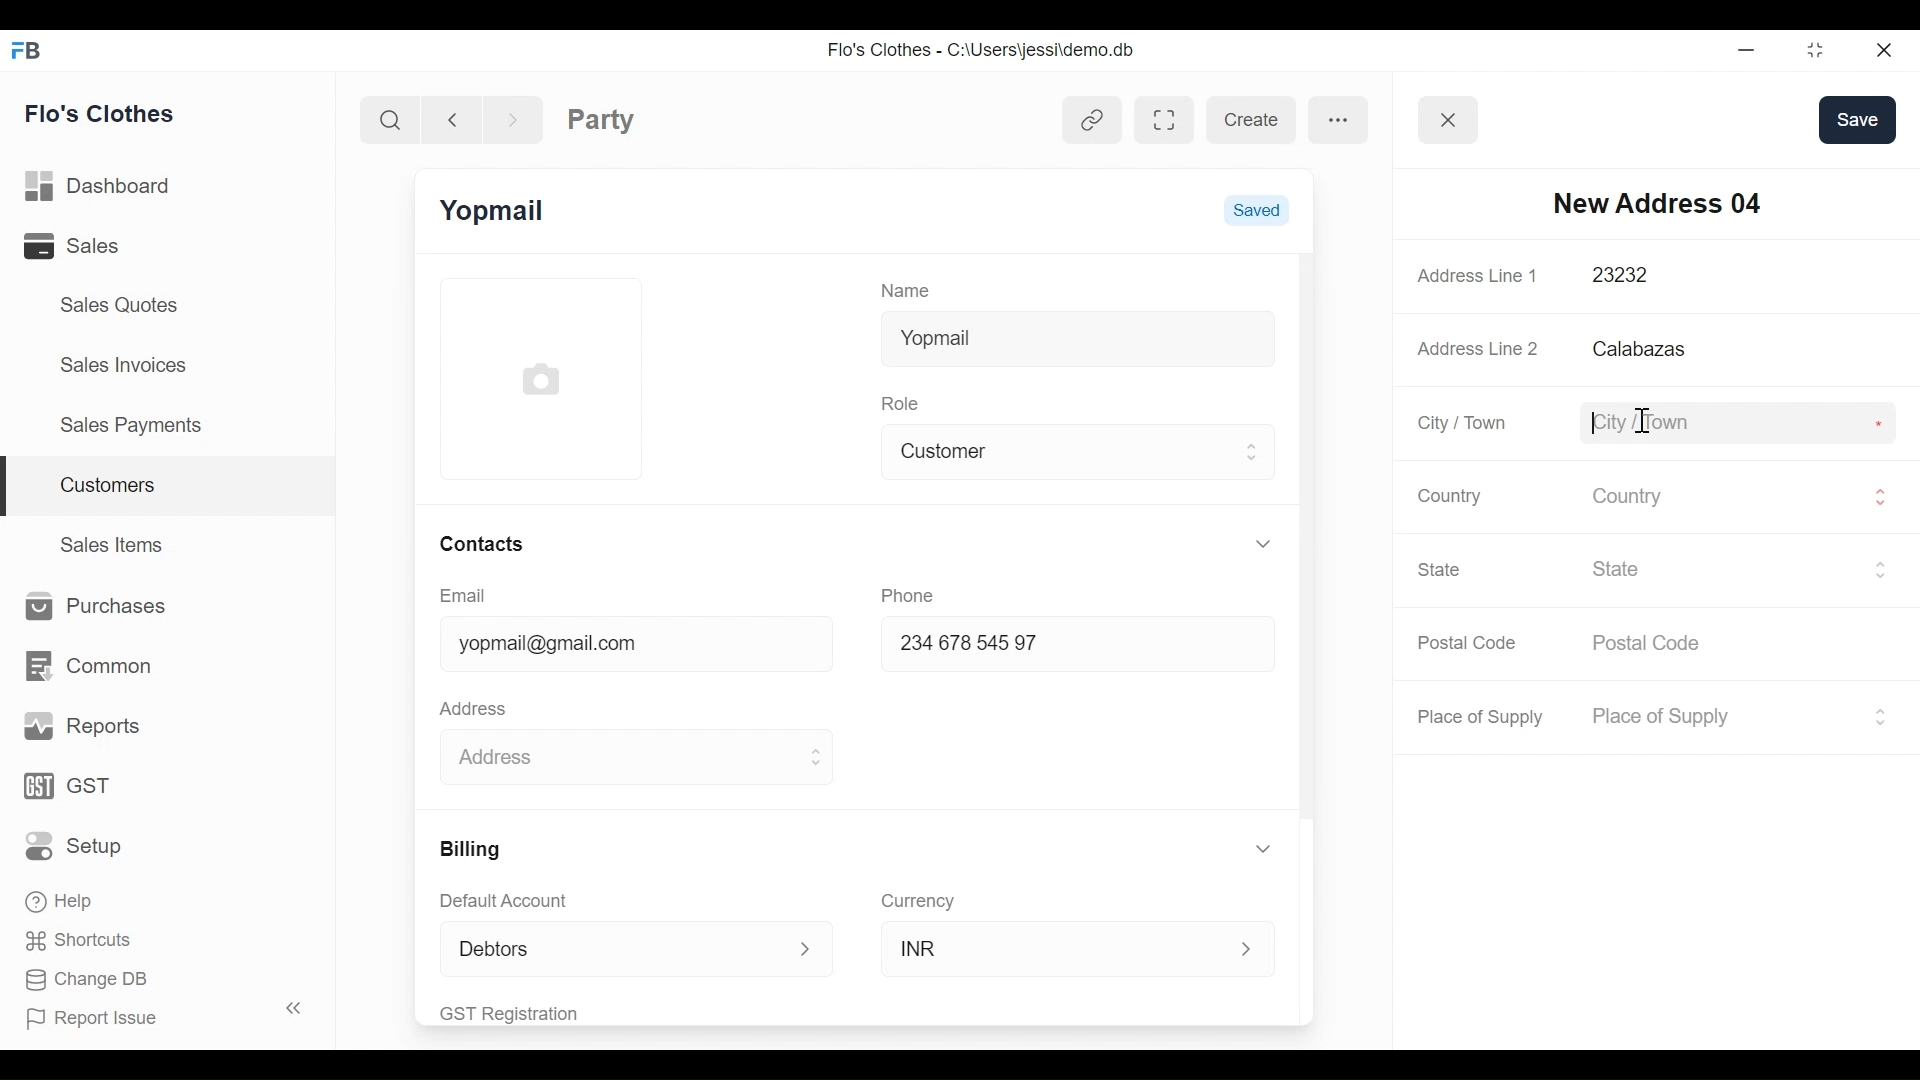 The image size is (1920, 1080). What do you see at coordinates (984, 51) in the screenshot?
I see `Flo's Clothes - C:\Users\jessi\demo.db` at bounding box center [984, 51].